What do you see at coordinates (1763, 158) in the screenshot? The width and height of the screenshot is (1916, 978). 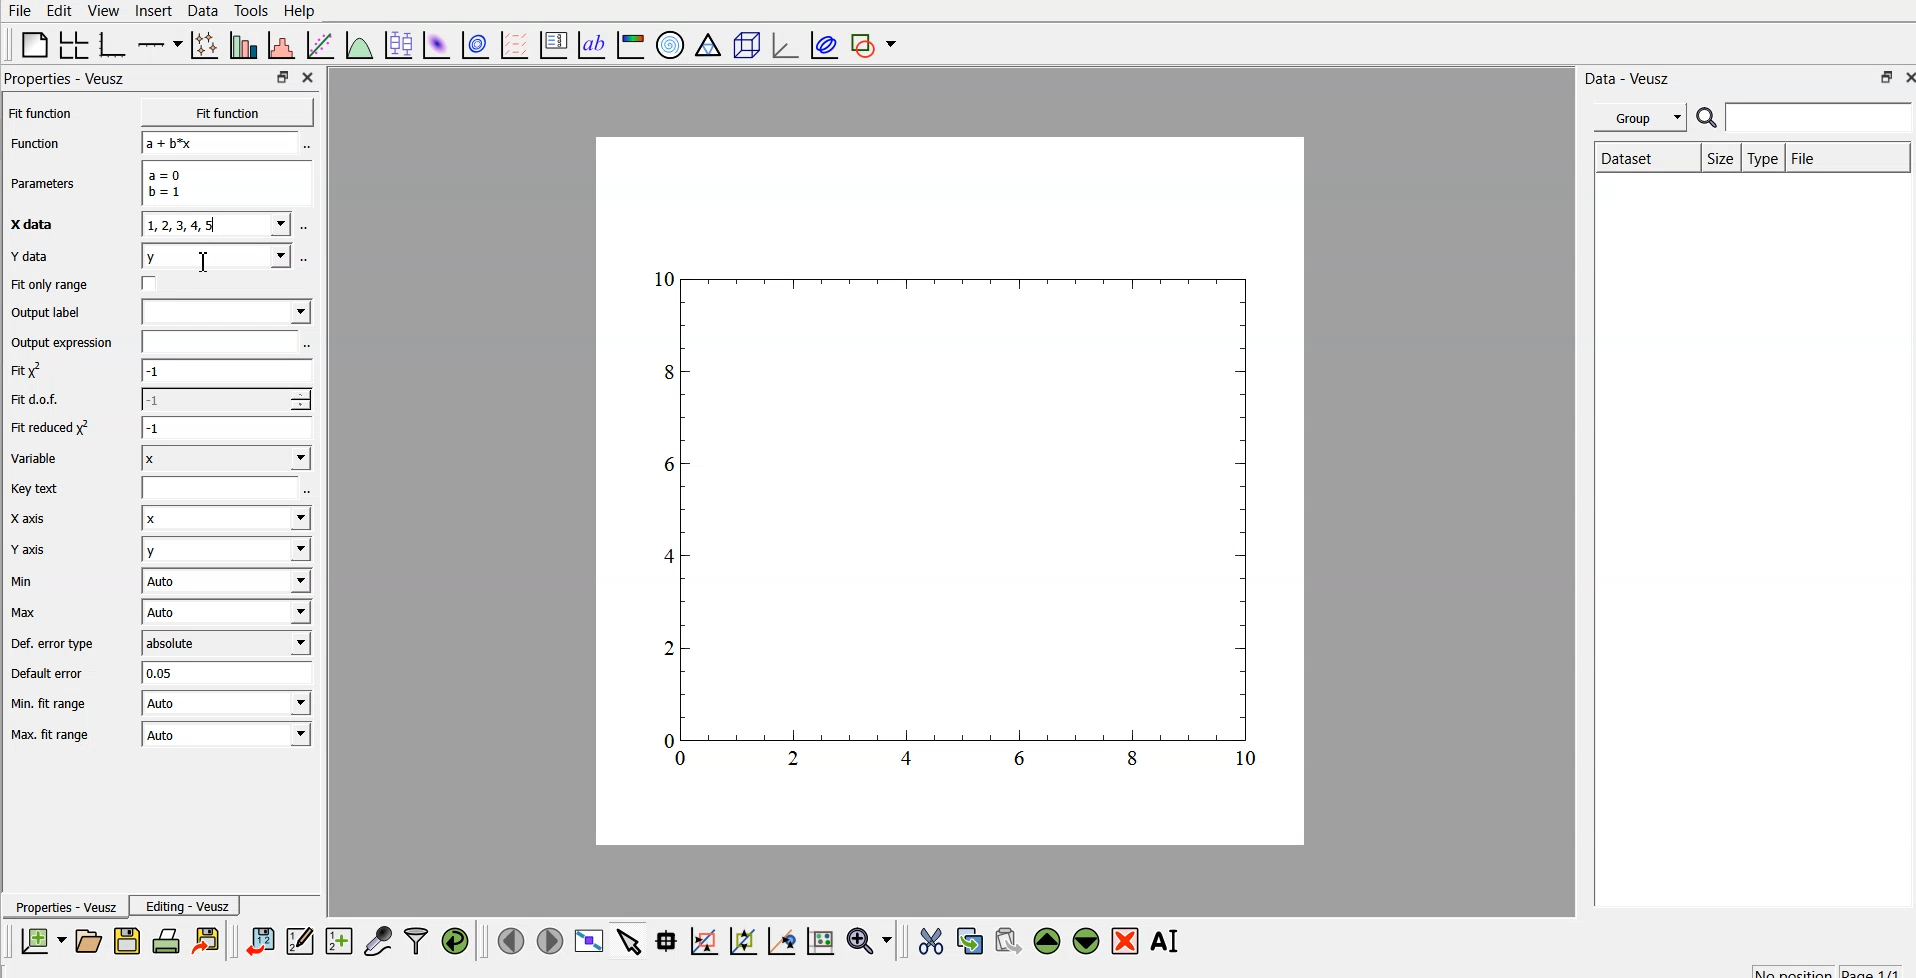 I see `type` at bounding box center [1763, 158].